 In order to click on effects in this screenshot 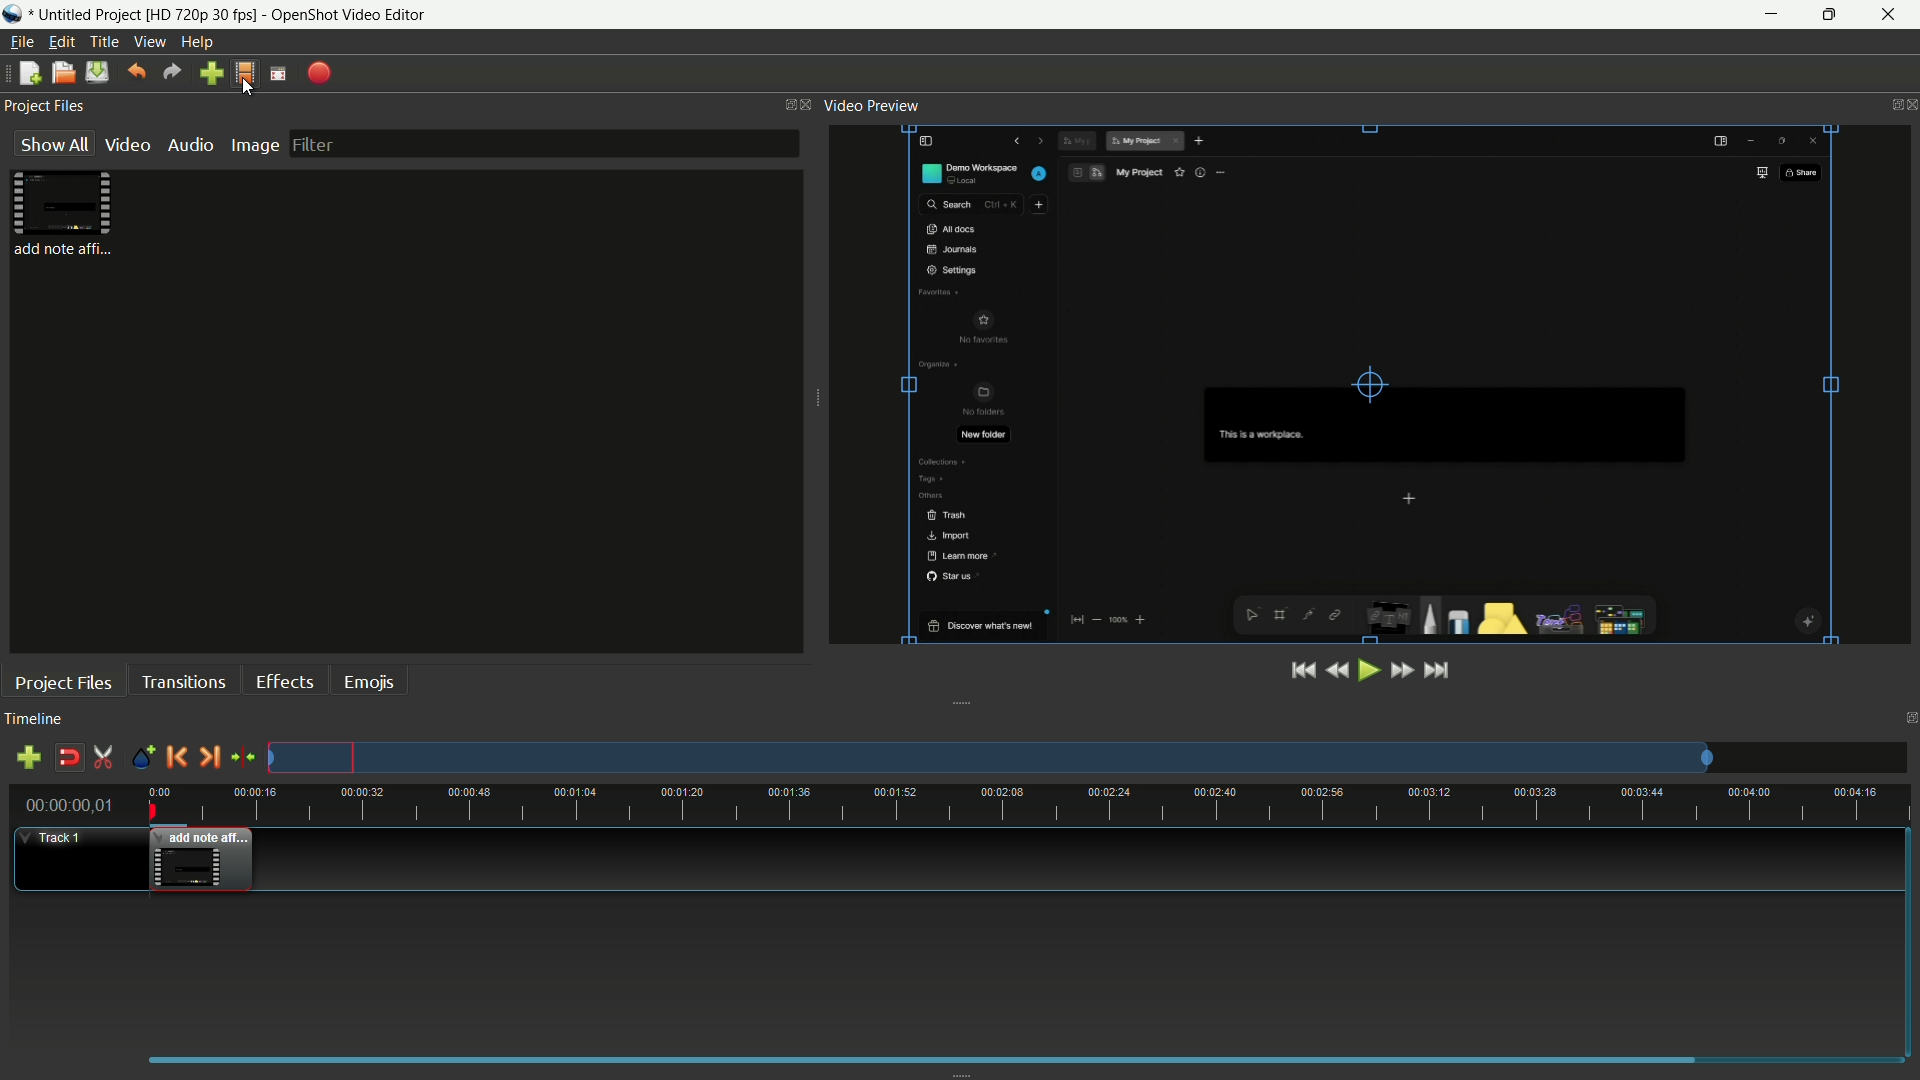, I will do `click(283, 681)`.